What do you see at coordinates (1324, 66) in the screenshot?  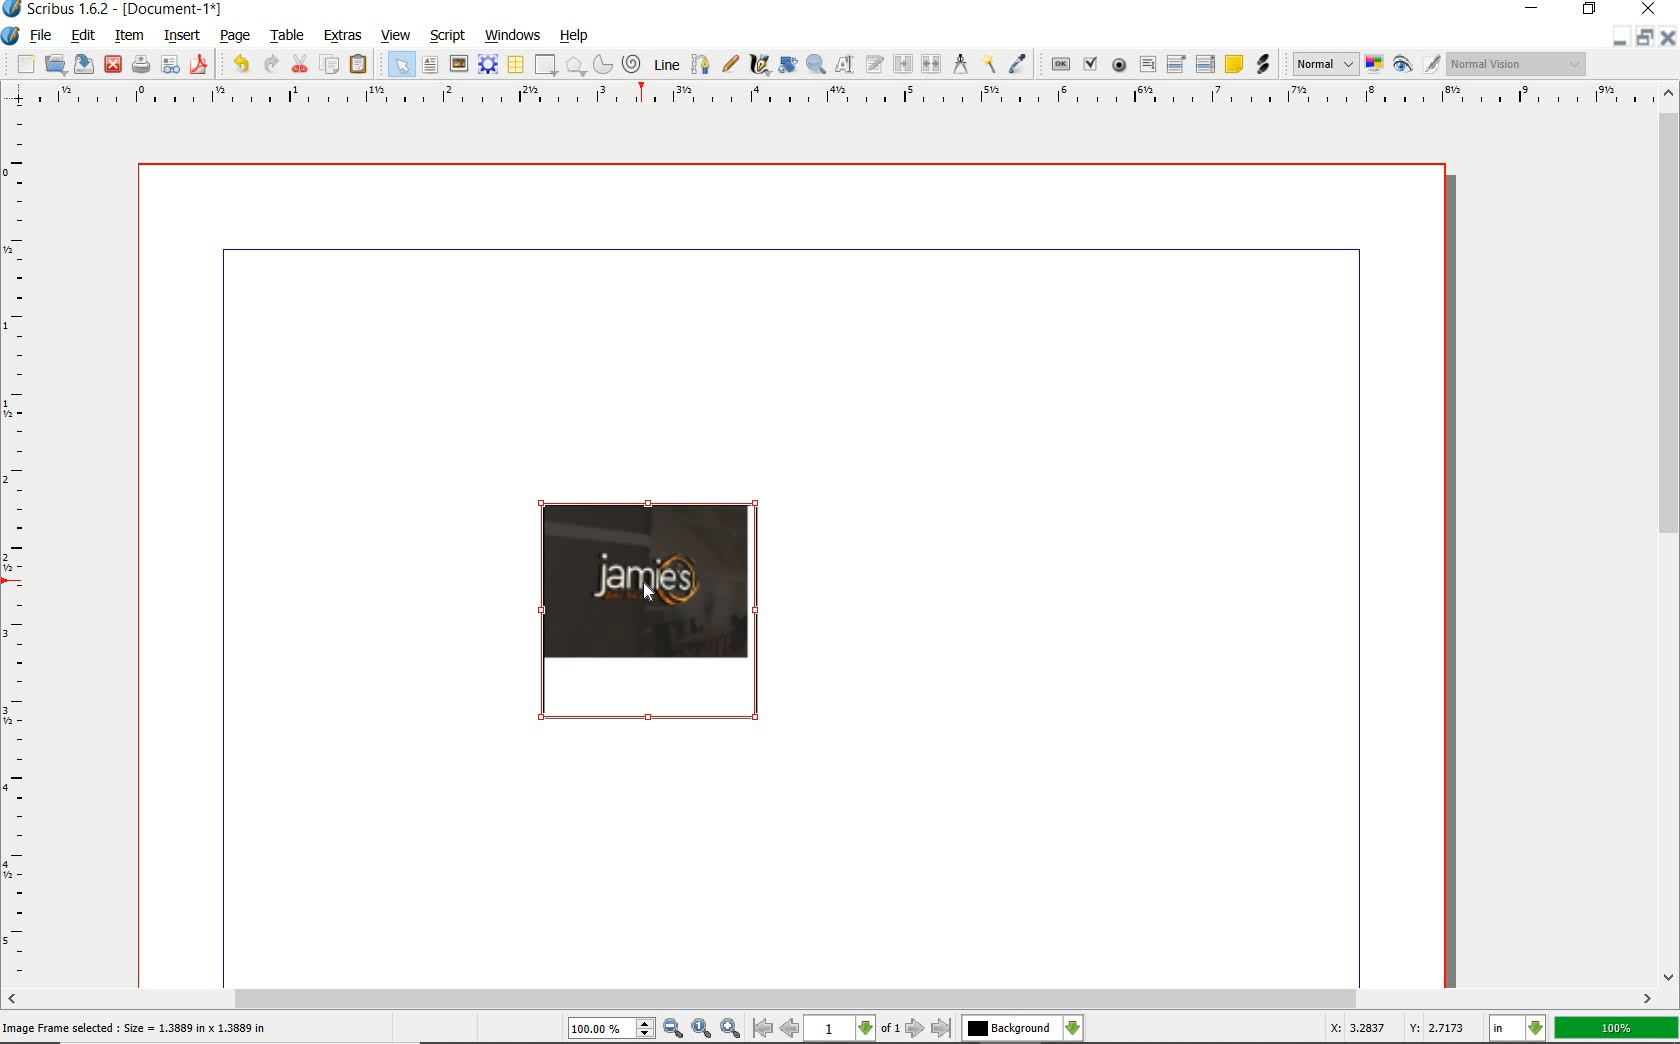 I see `select image preview mode` at bounding box center [1324, 66].